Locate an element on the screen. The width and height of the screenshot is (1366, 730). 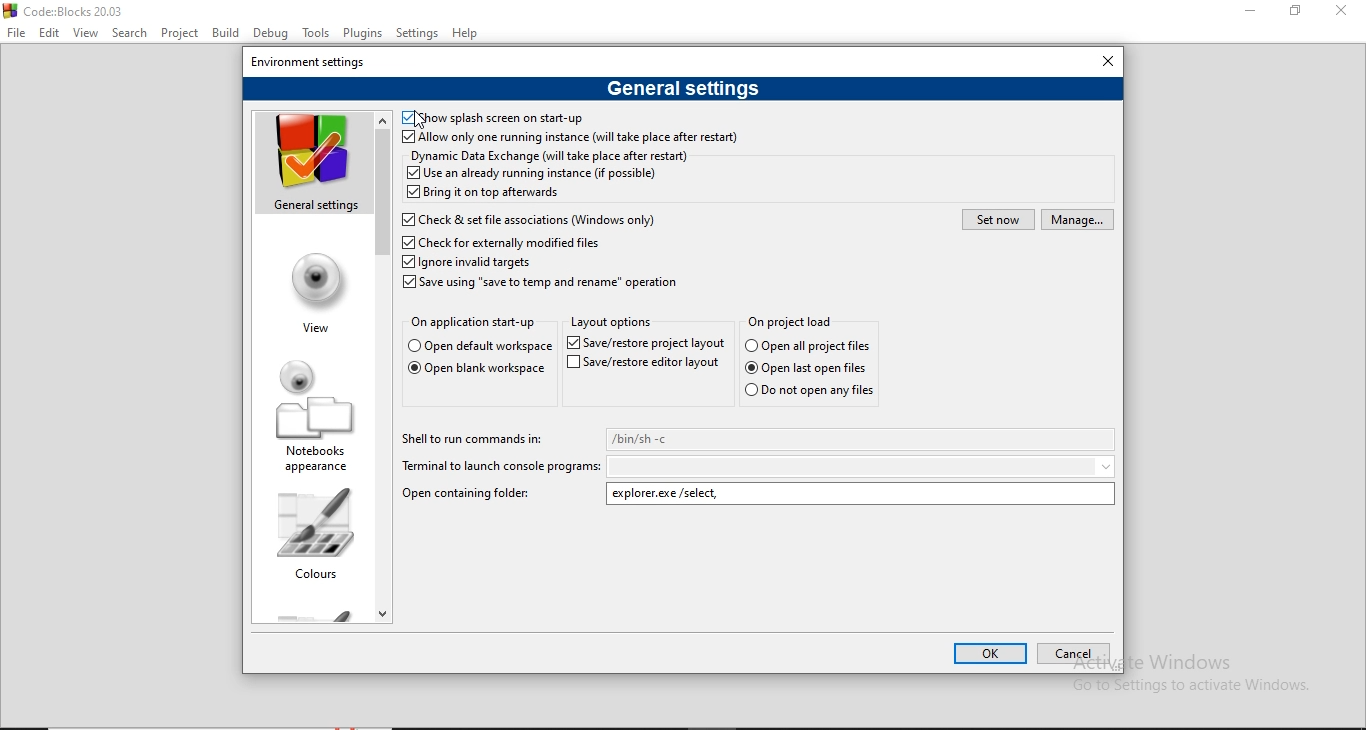
Check for externally modified files is located at coordinates (506, 243).